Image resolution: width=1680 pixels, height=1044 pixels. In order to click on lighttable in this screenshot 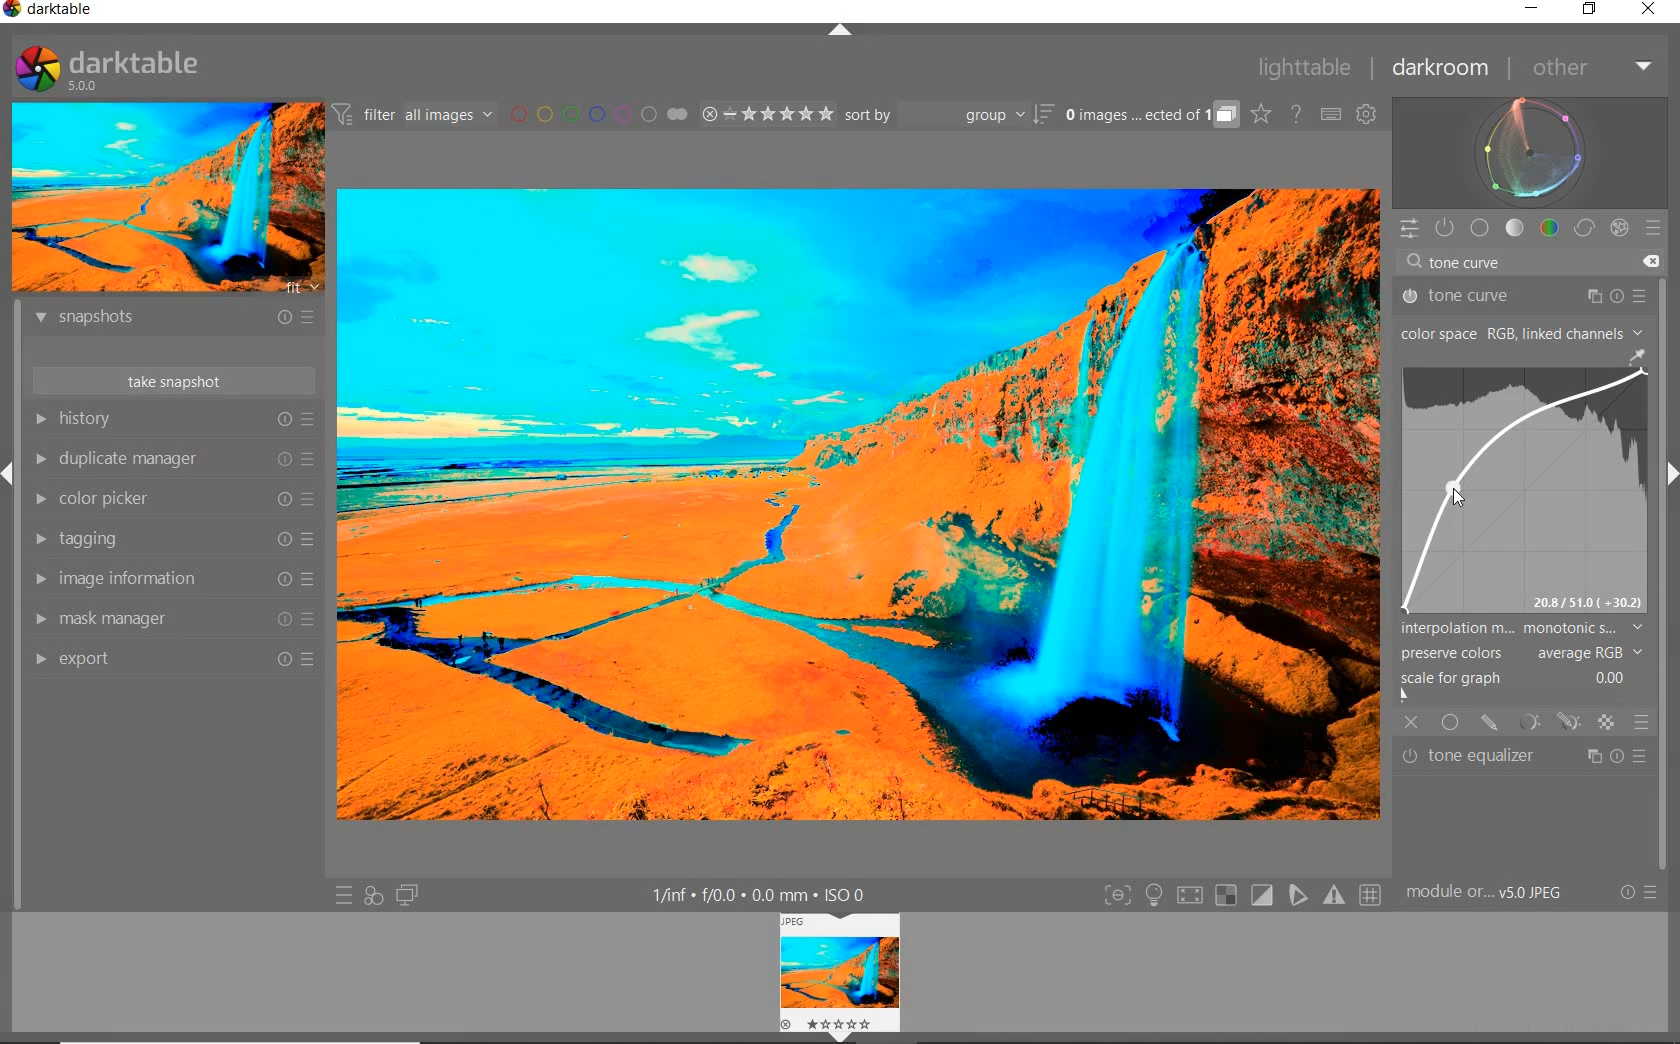, I will do `click(1310, 68)`.